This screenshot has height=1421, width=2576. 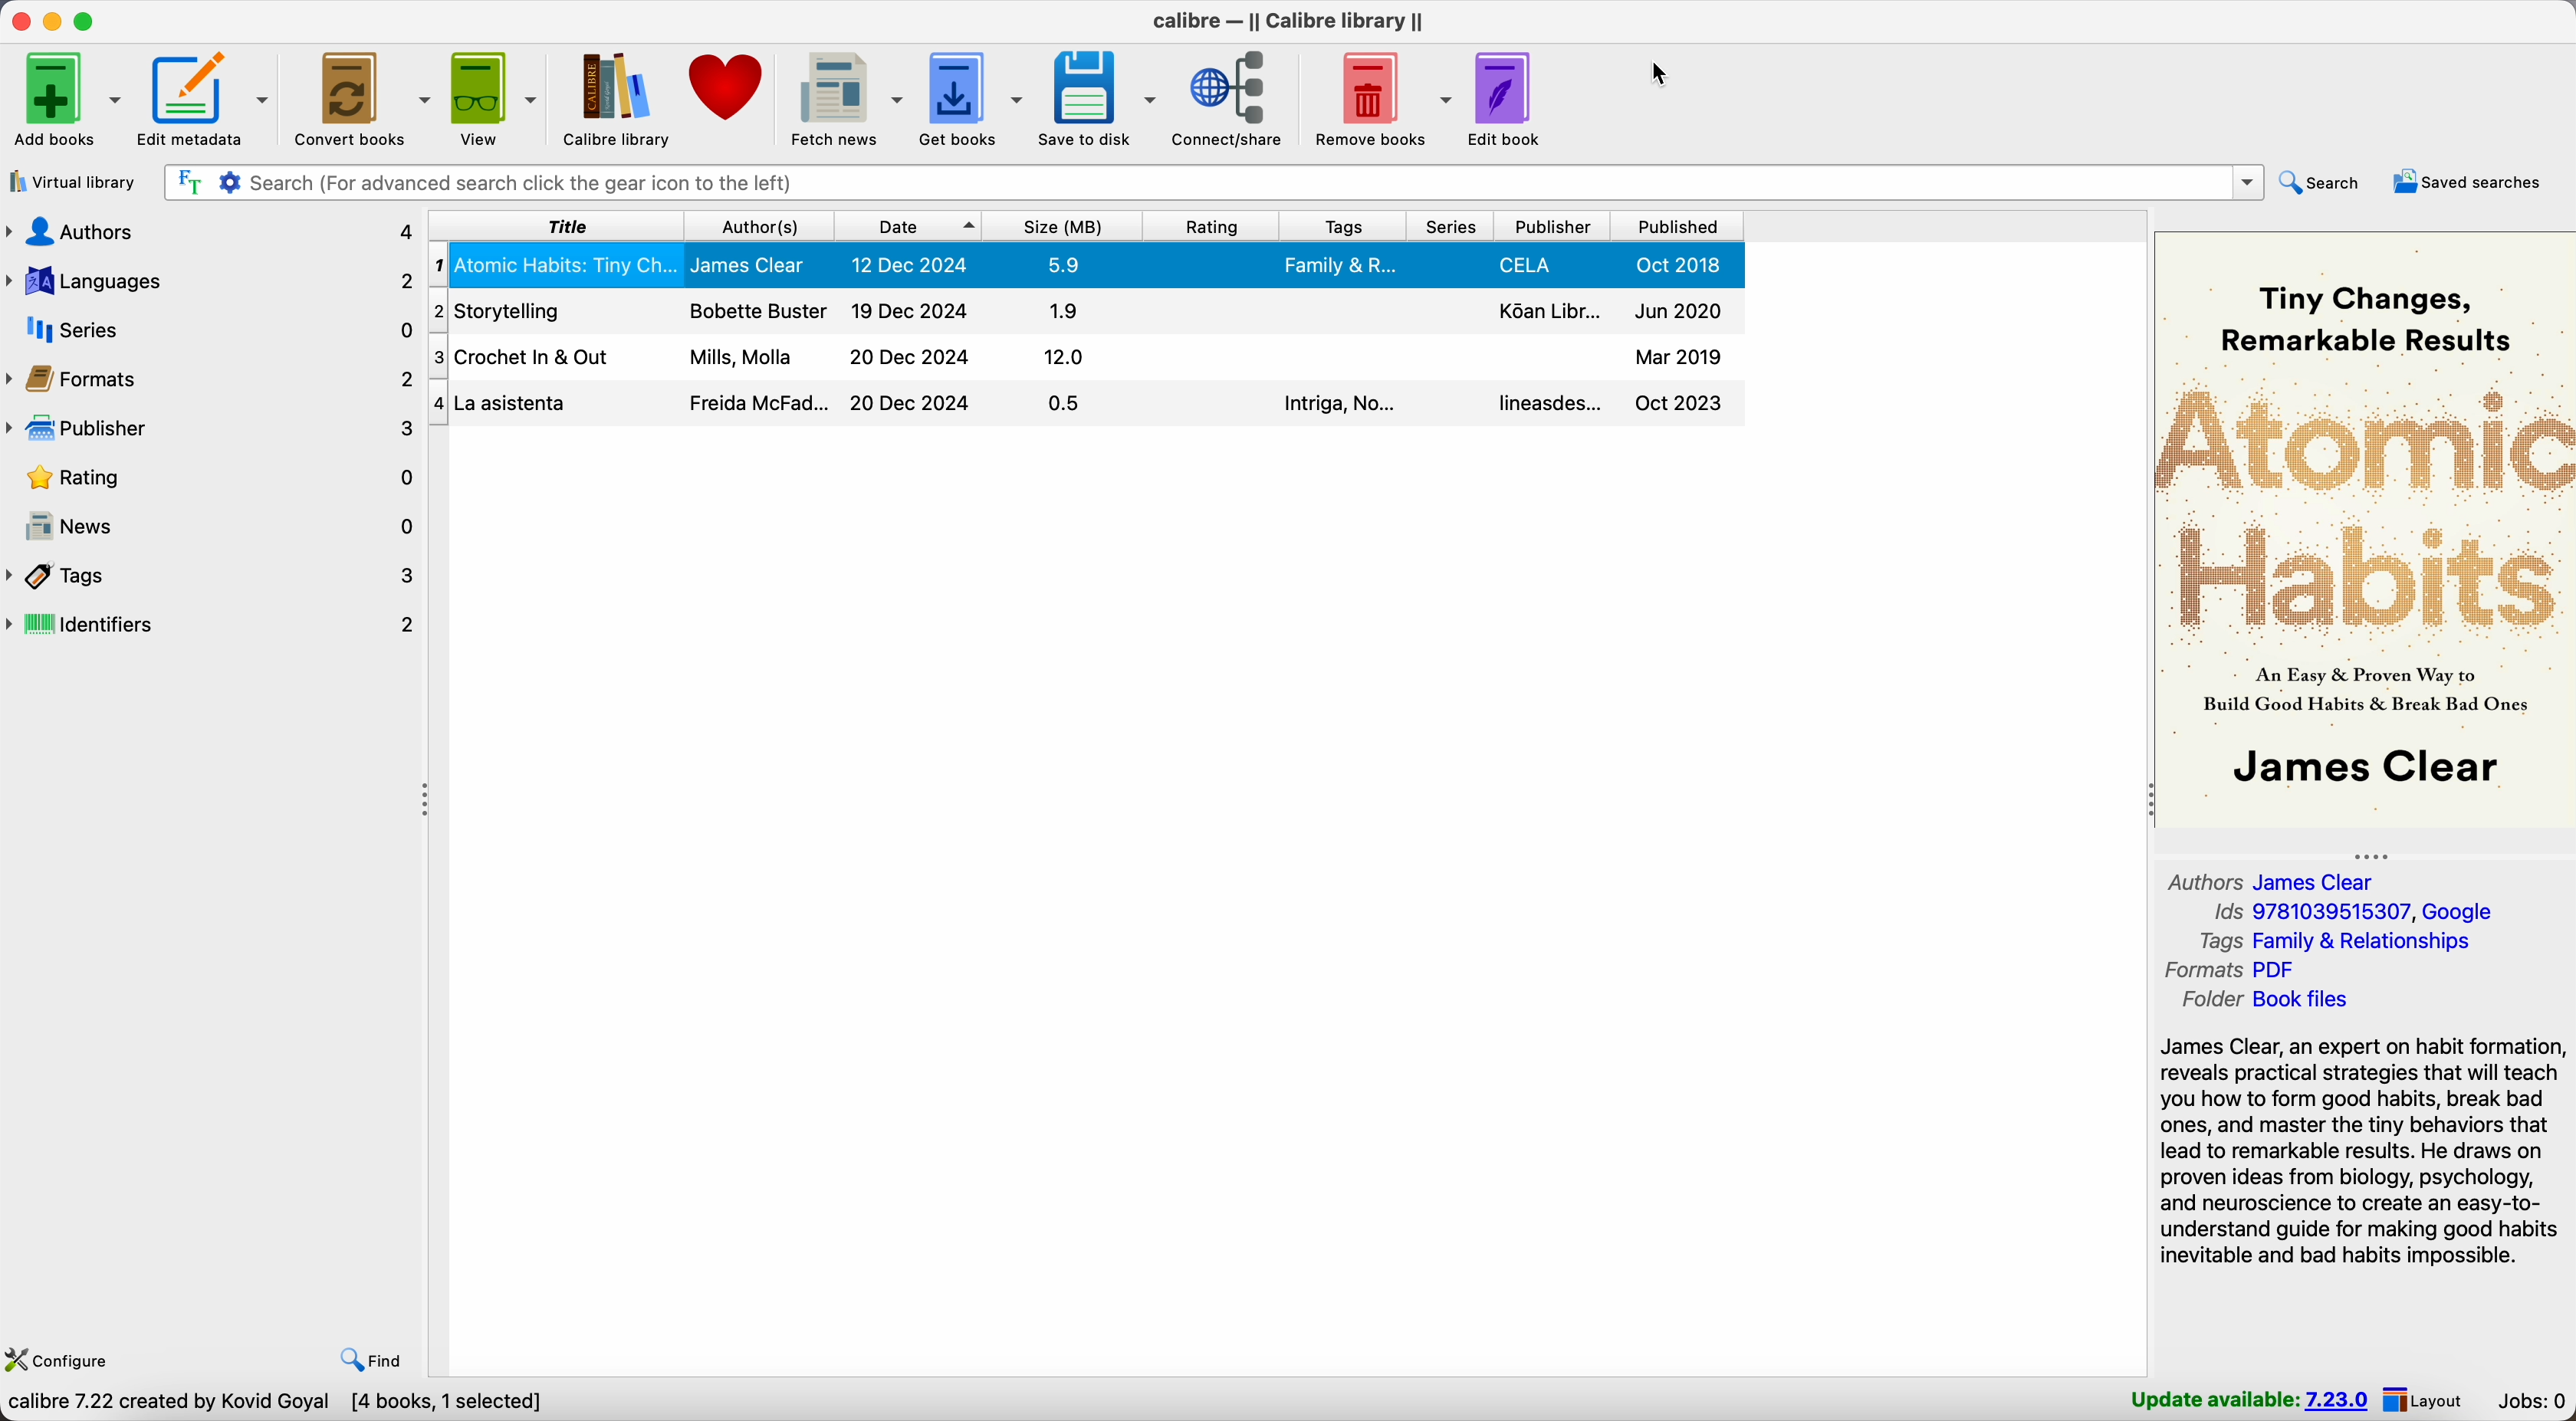 I want to click on Calibre library, so click(x=618, y=97).